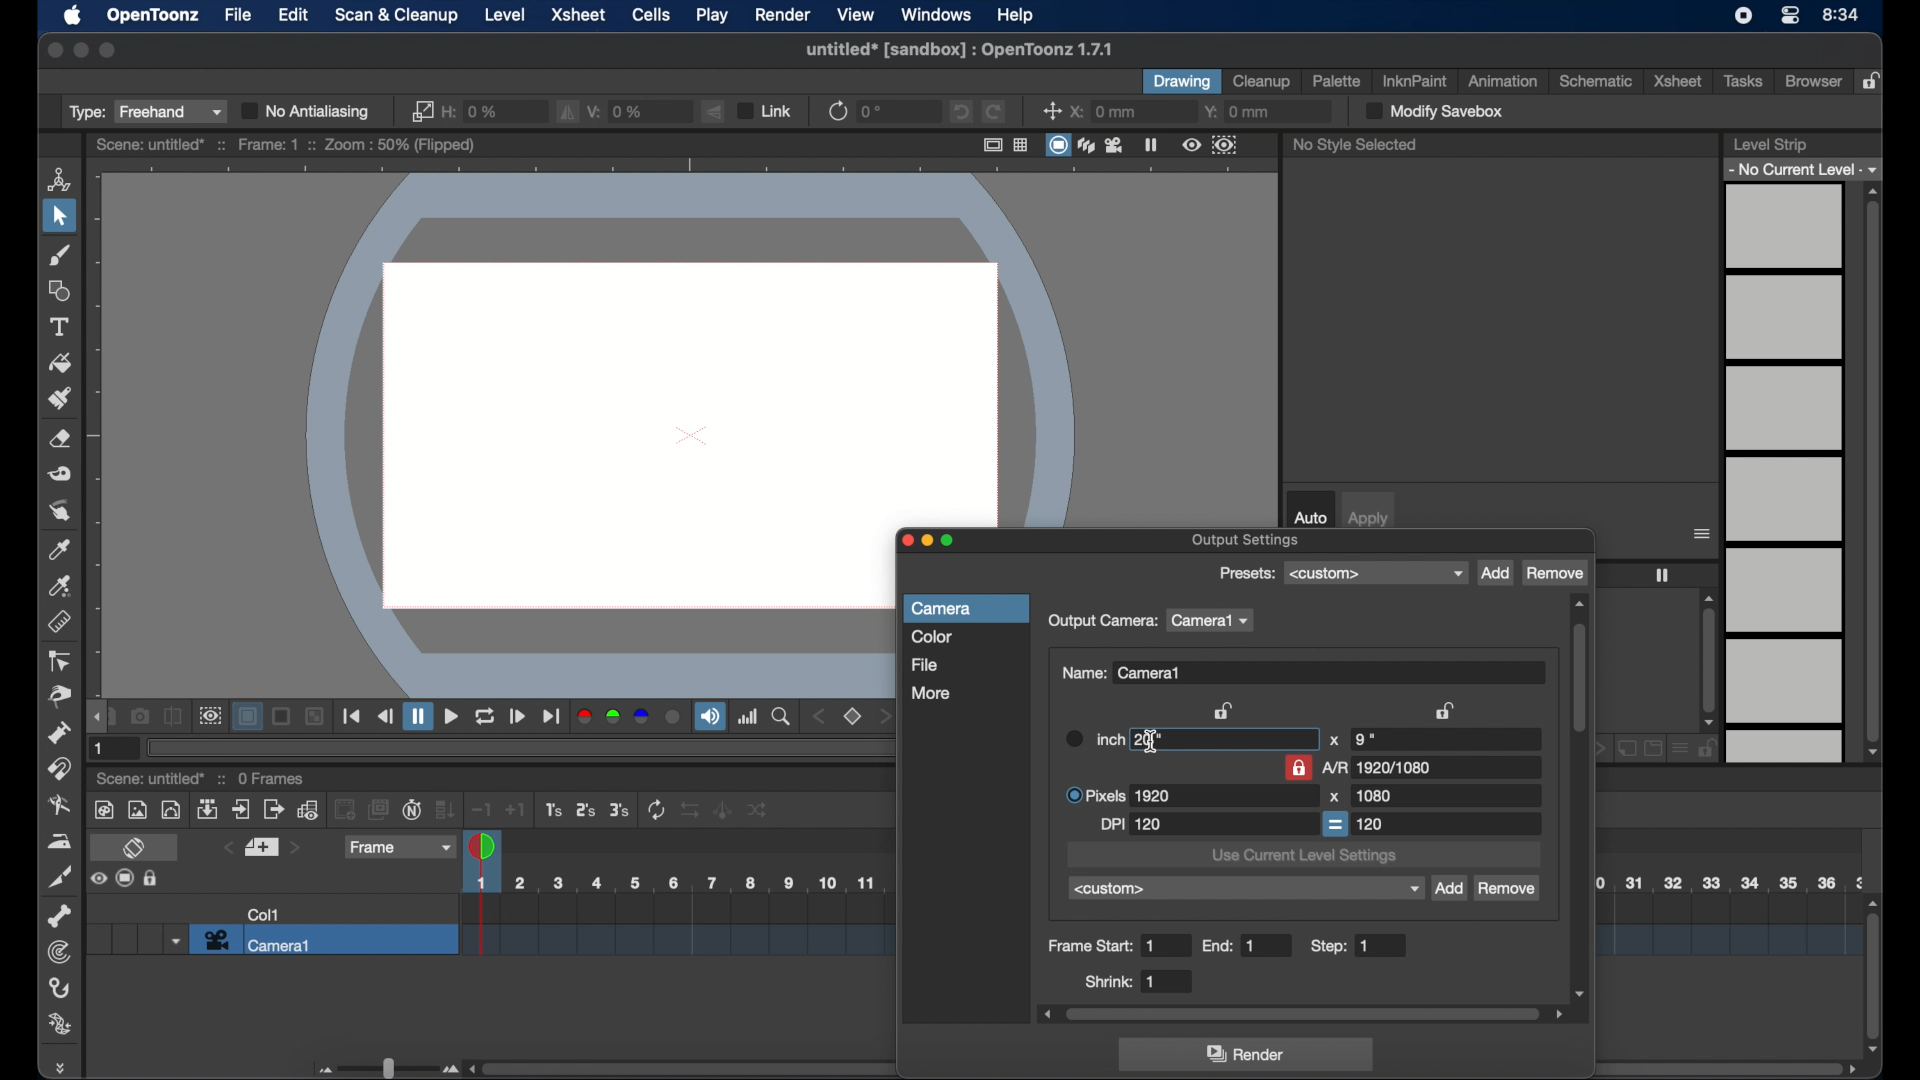 Image resolution: width=1920 pixels, height=1080 pixels. Describe the element at coordinates (758, 809) in the screenshot. I see `` at that location.